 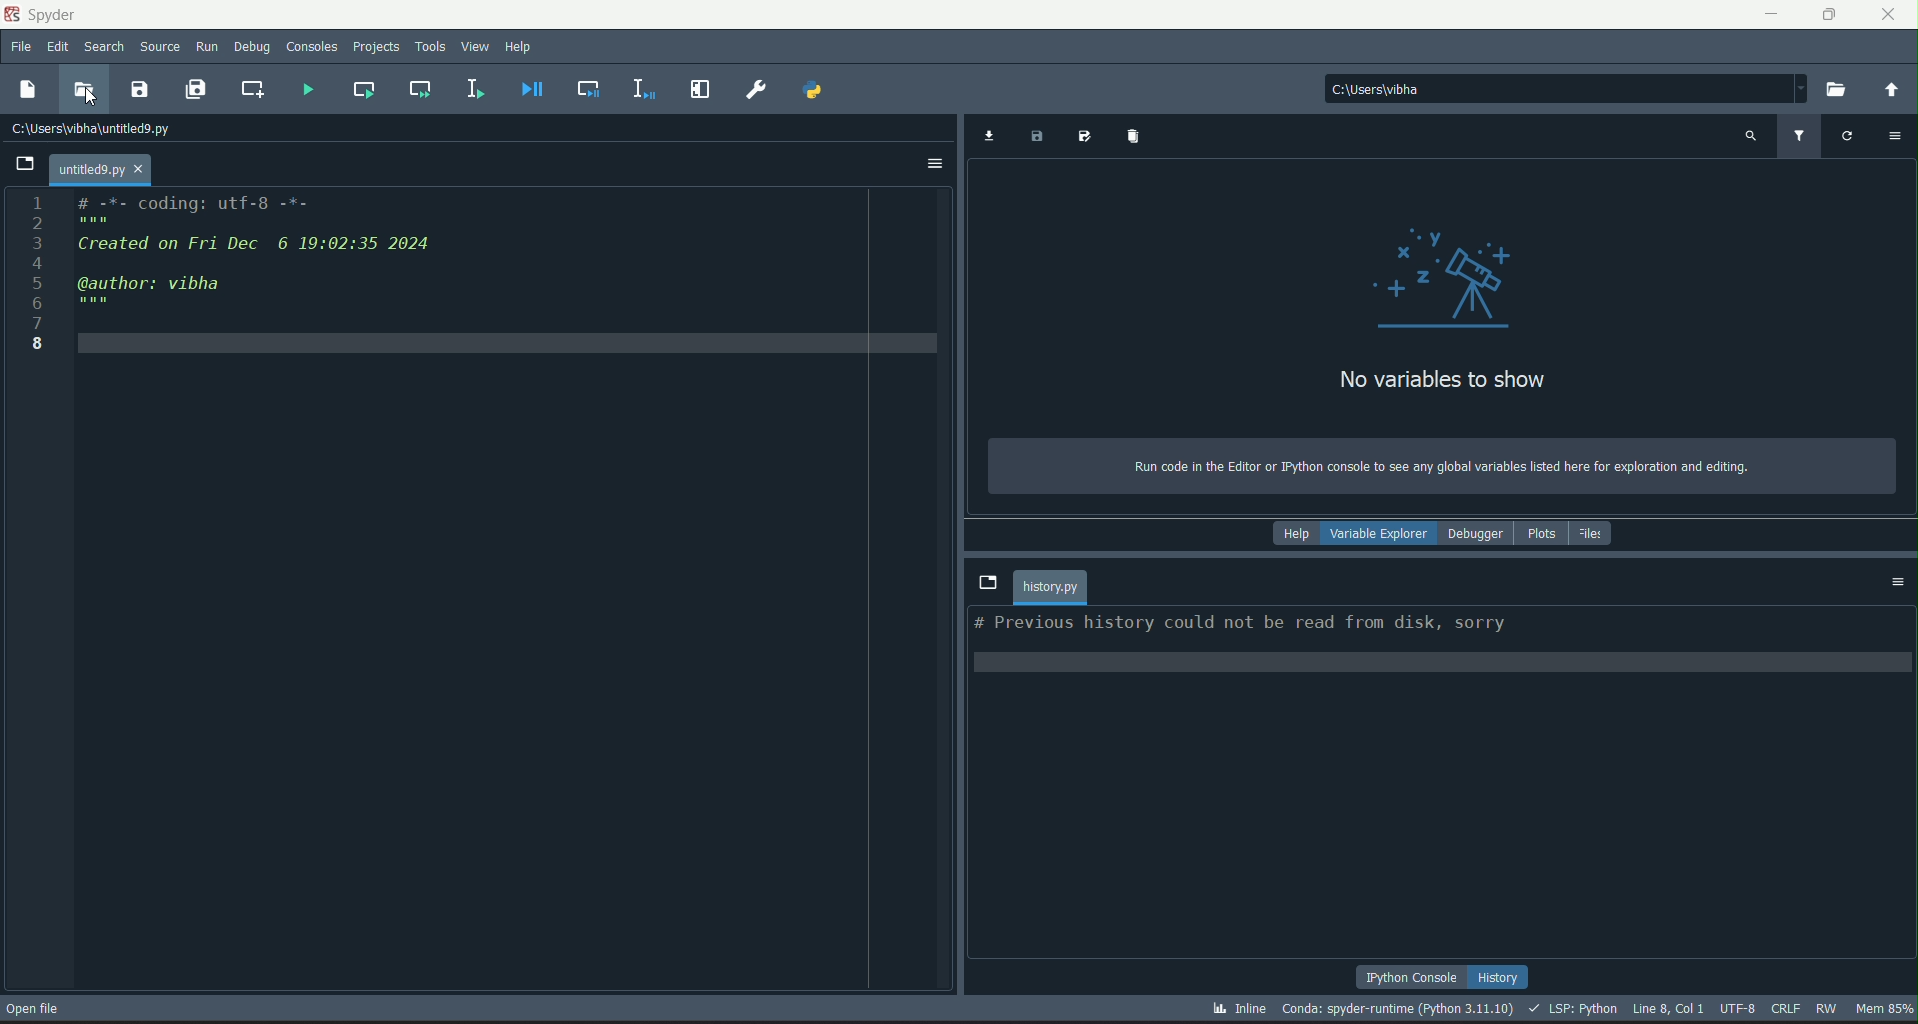 What do you see at coordinates (701, 90) in the screenshot?
I see `maximize current pane` at bounding box center [701, 90].